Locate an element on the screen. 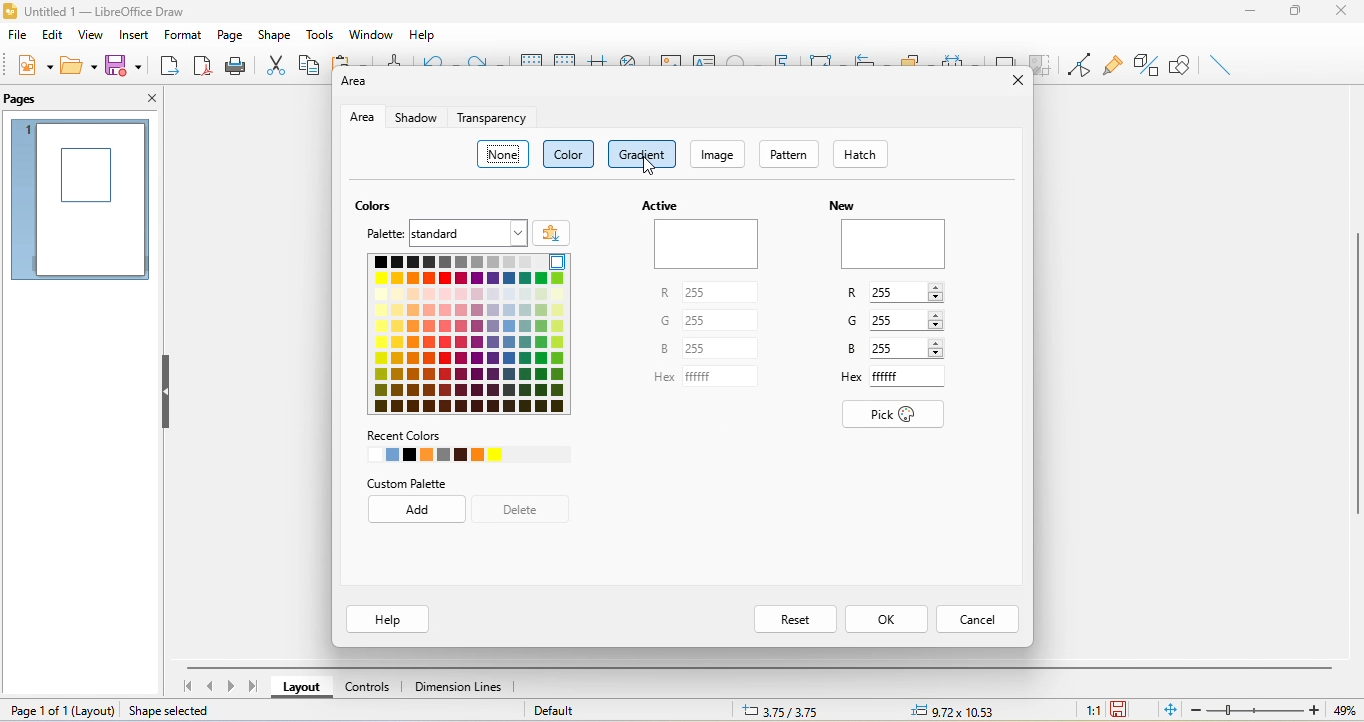 This screenshot has width=1364, height=722. insert line is located at coordinates (1216, 63).